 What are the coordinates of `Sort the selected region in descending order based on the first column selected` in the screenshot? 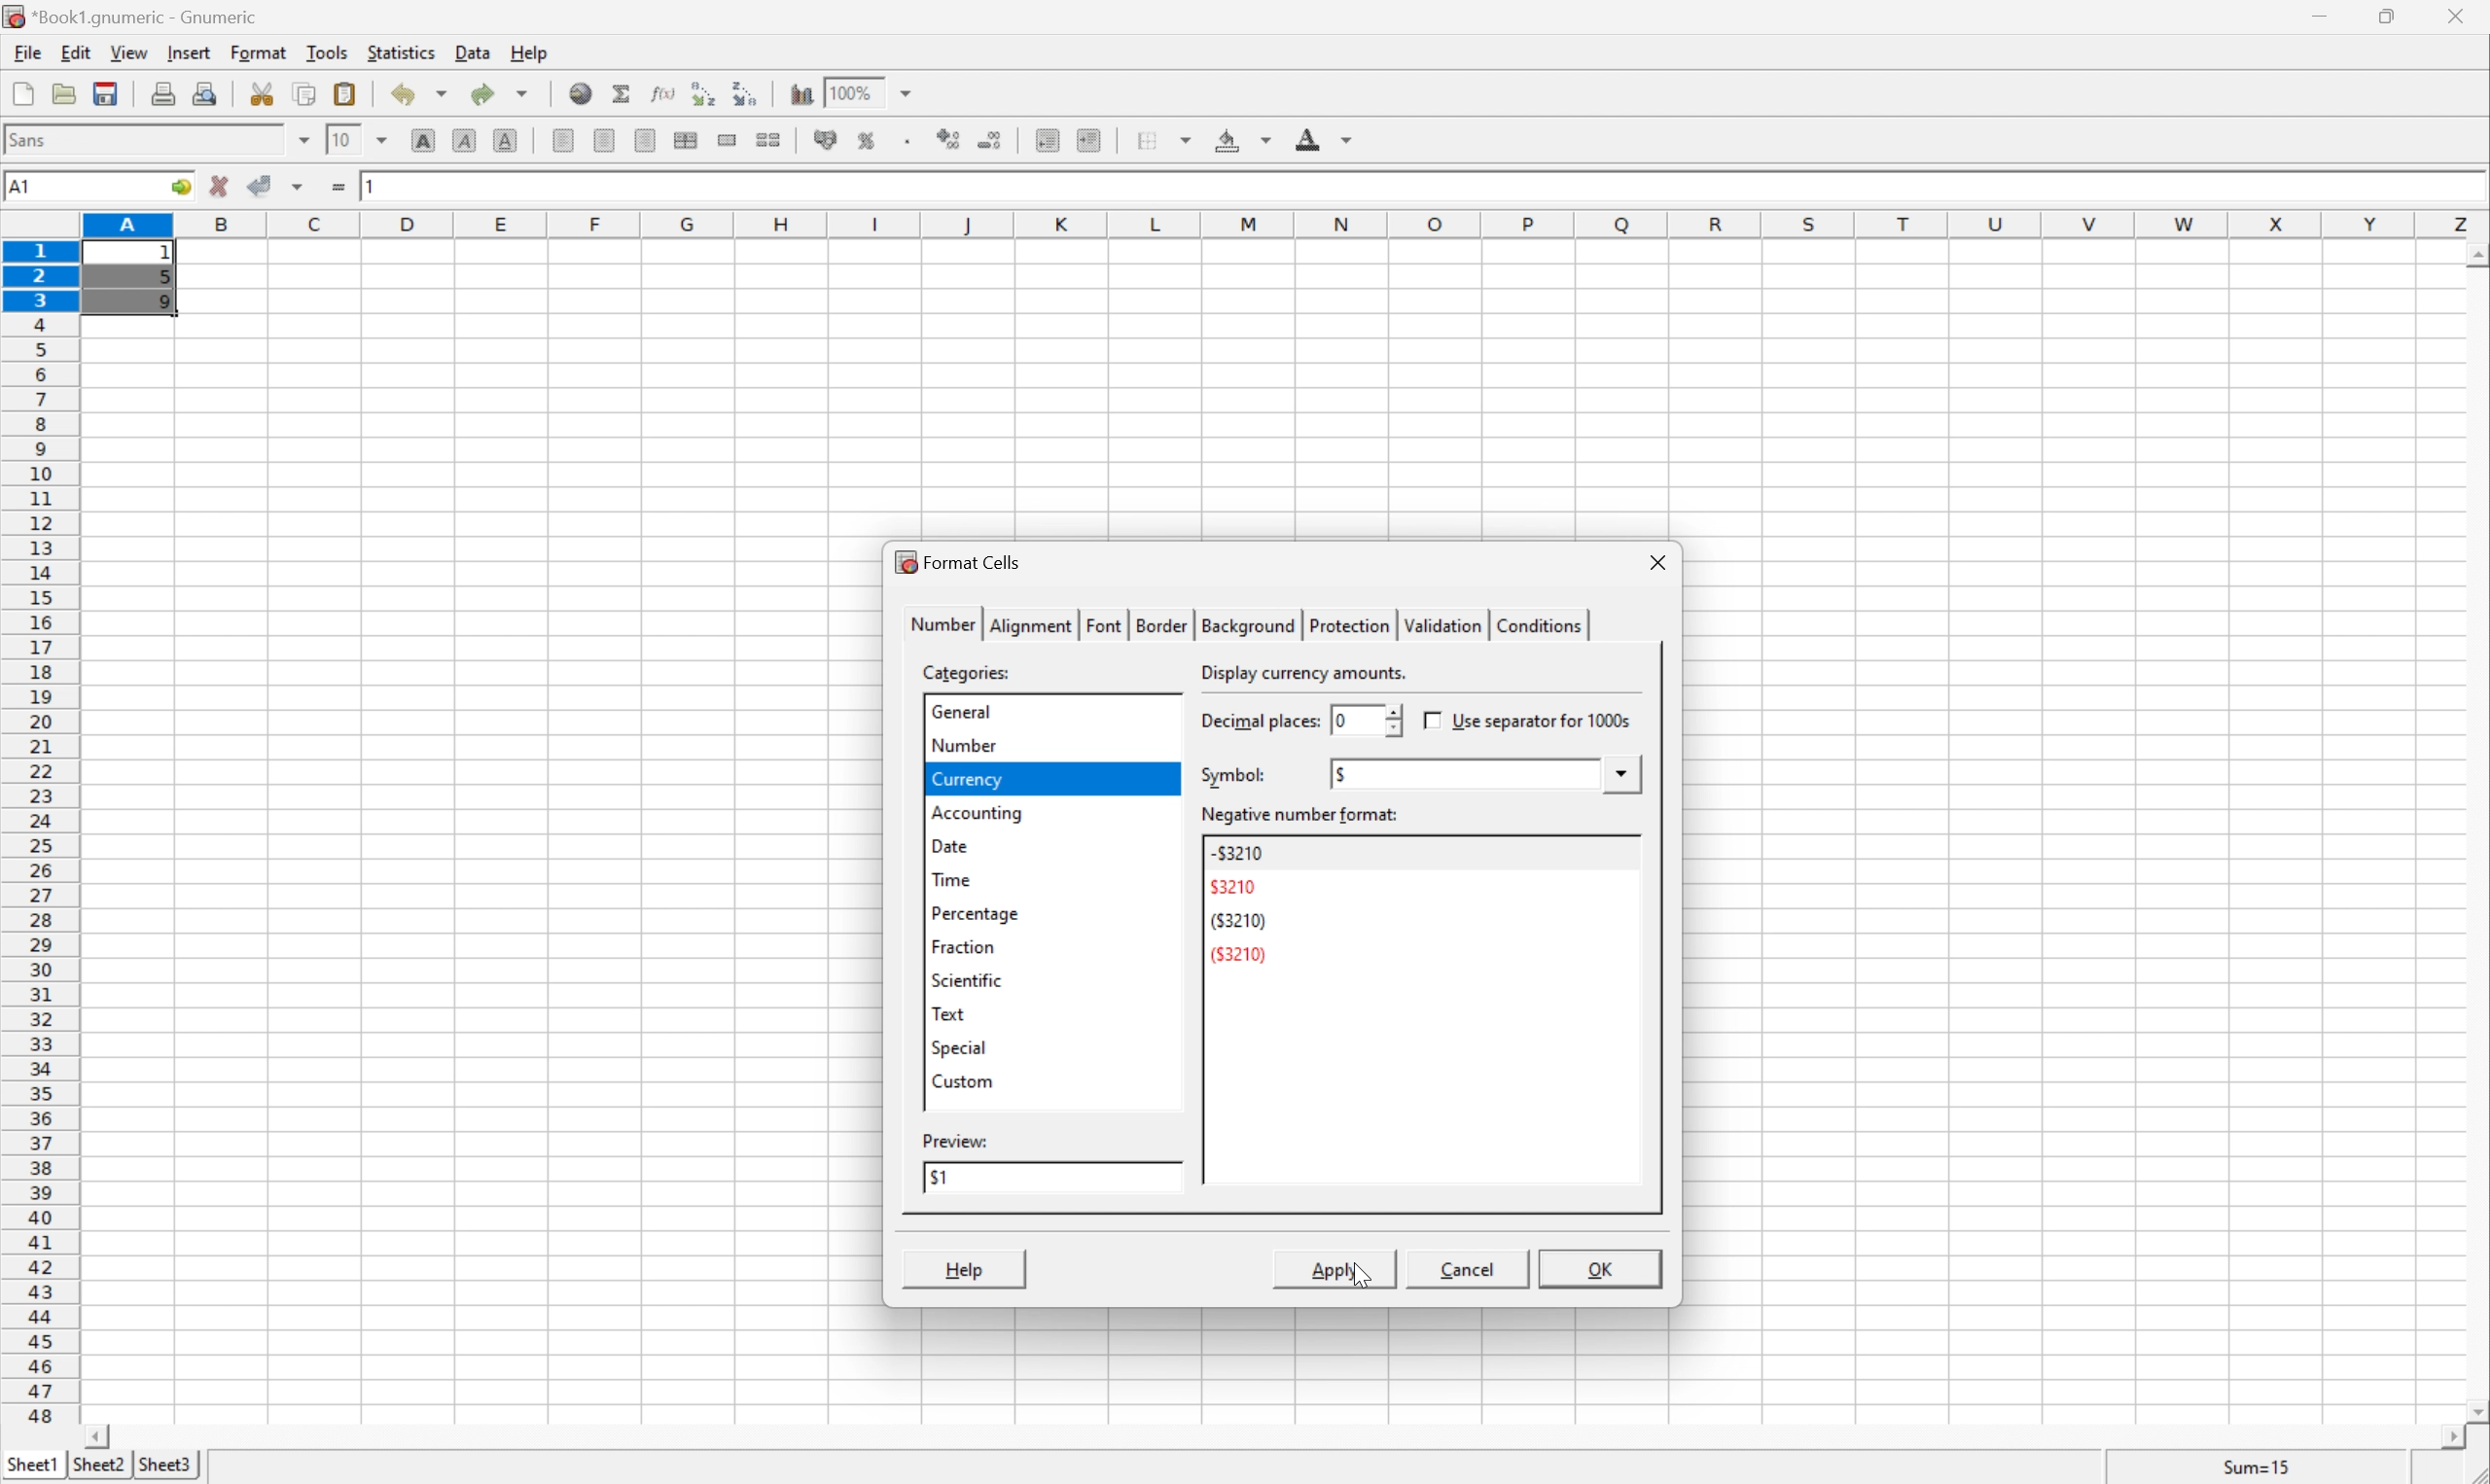 It's located at (746, 91).